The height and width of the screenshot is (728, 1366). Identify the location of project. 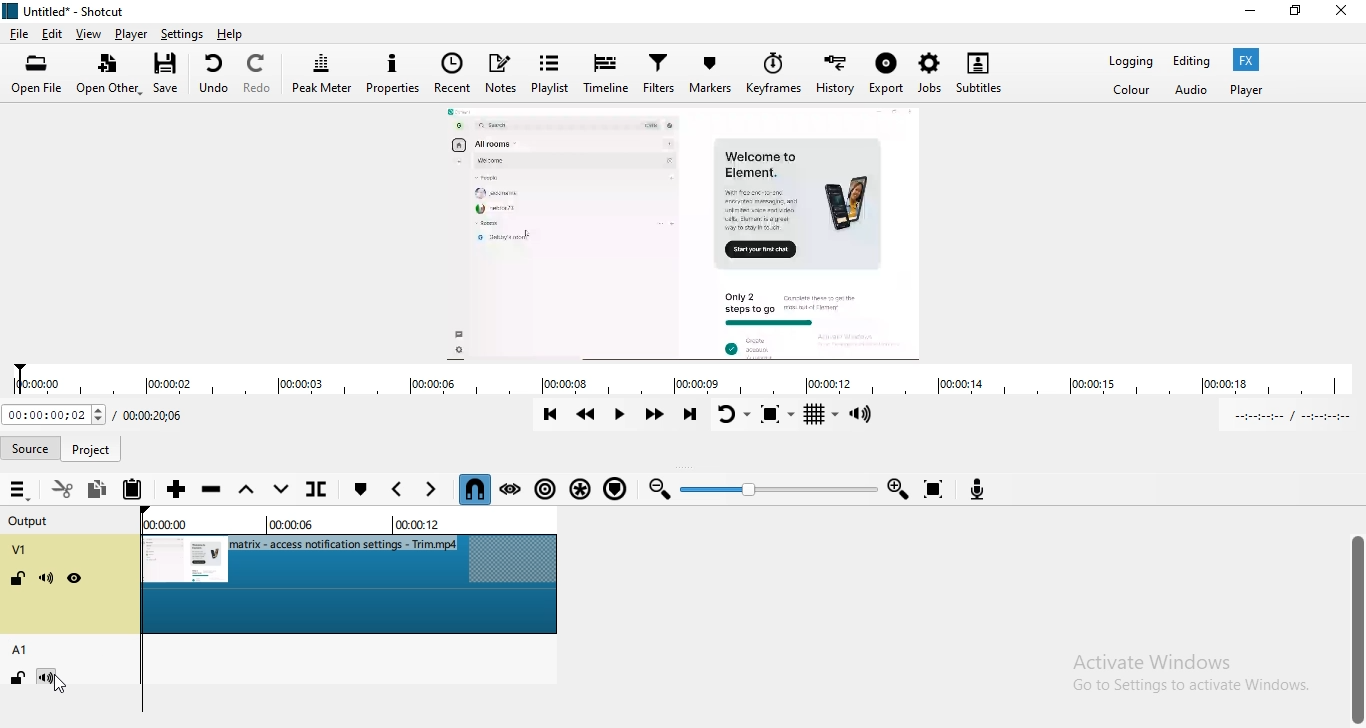
(91, 447).